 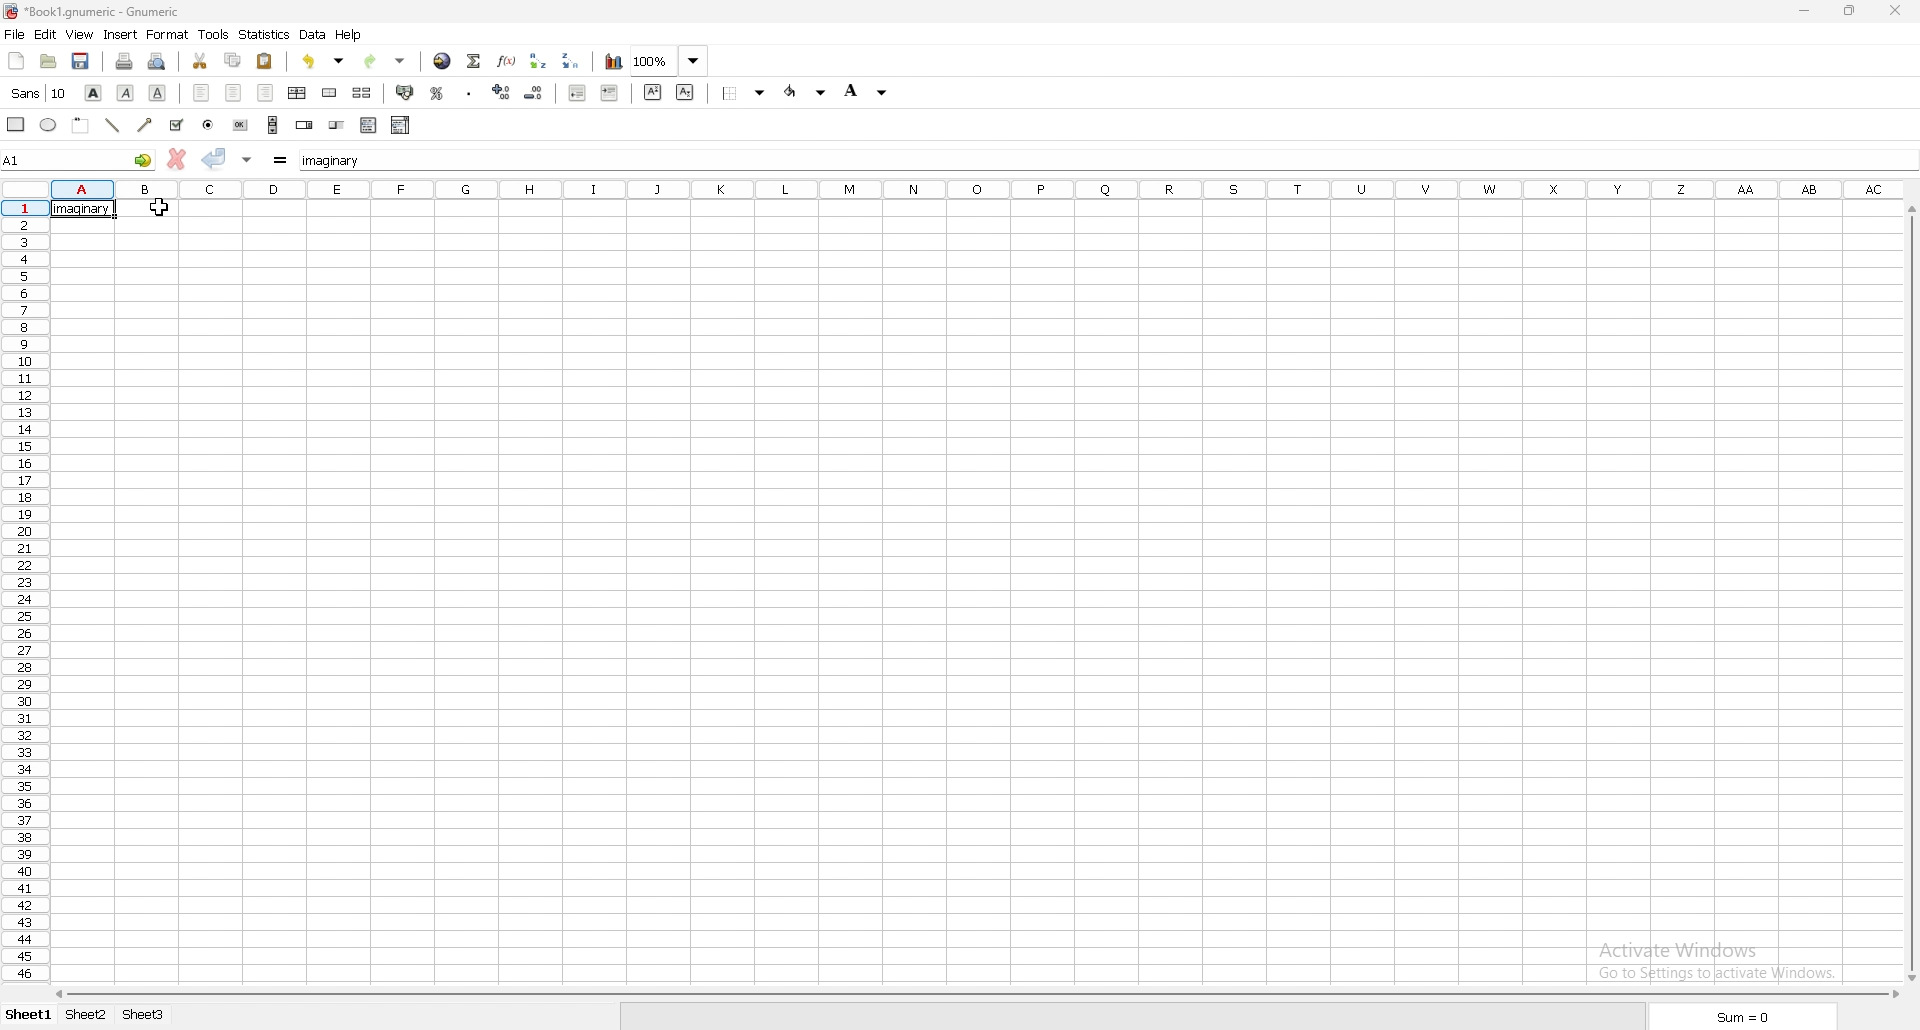 I want to click on print preview, so click(x=157, y=61).